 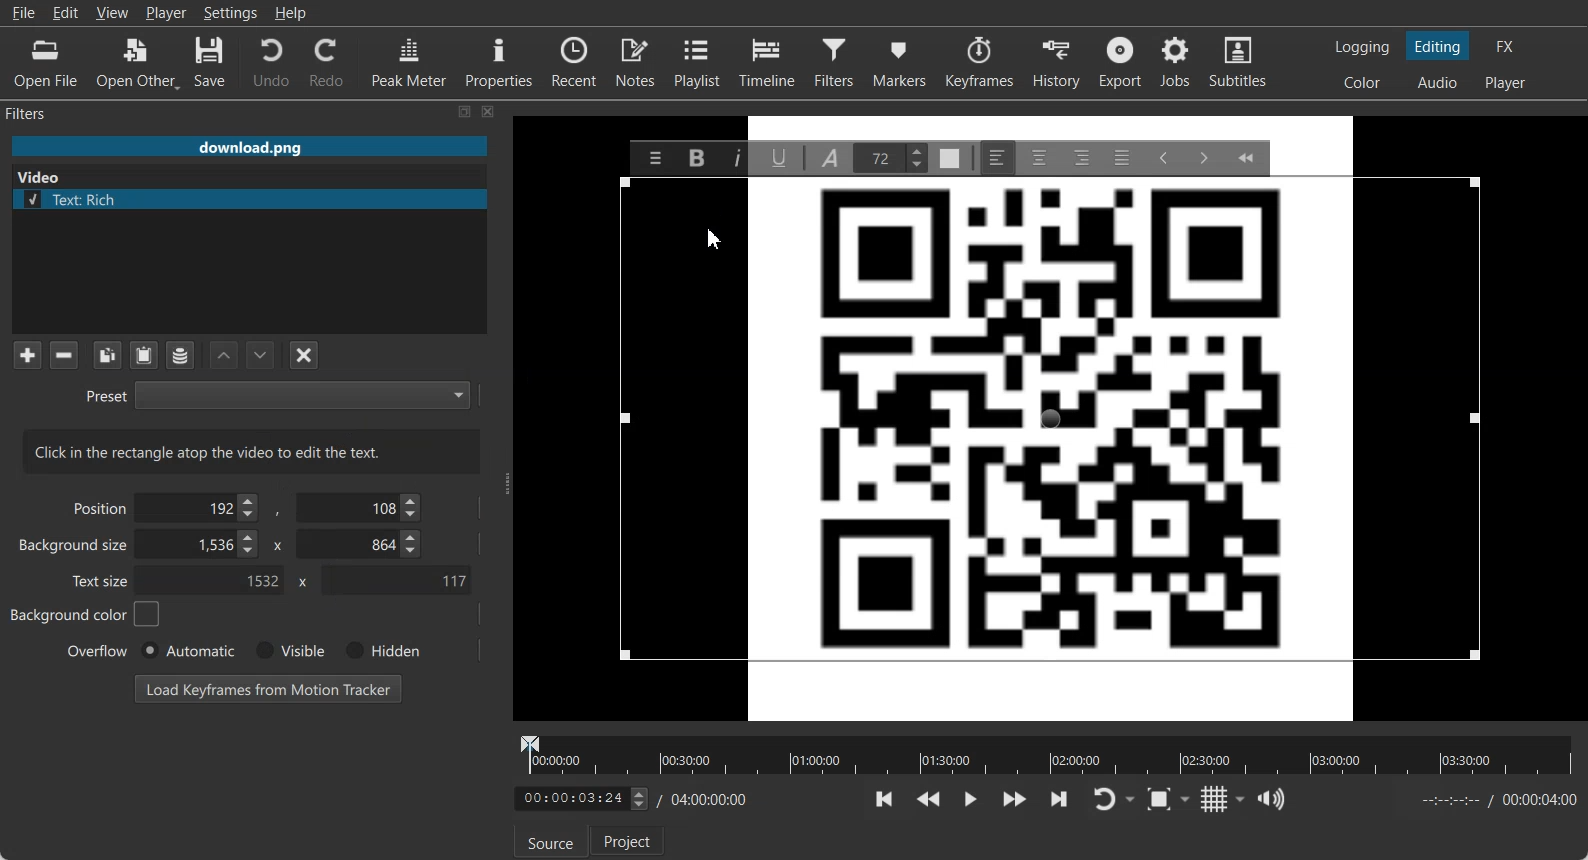 What do you see at coordinates (27, 354) in the screenshot?
I see `Add a filter` at bounding box center [27, 354].